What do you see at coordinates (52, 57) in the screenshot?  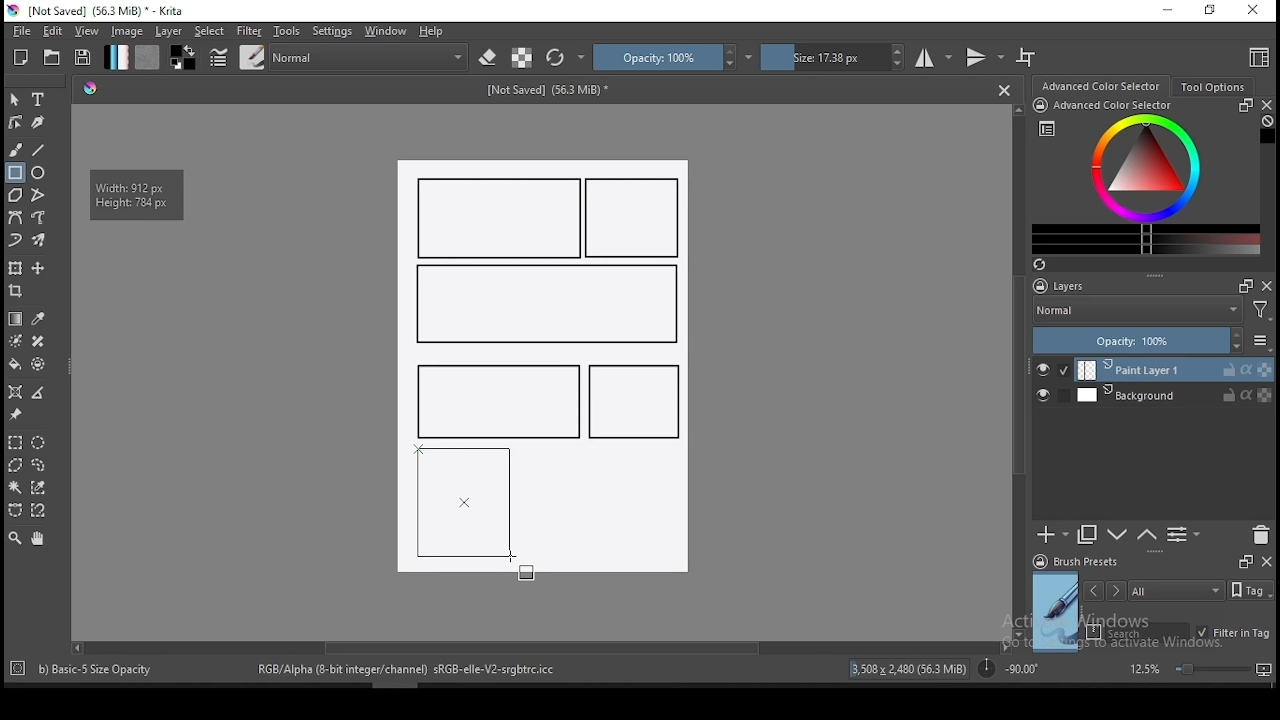 I see `open` at bounding box center [52, 57].